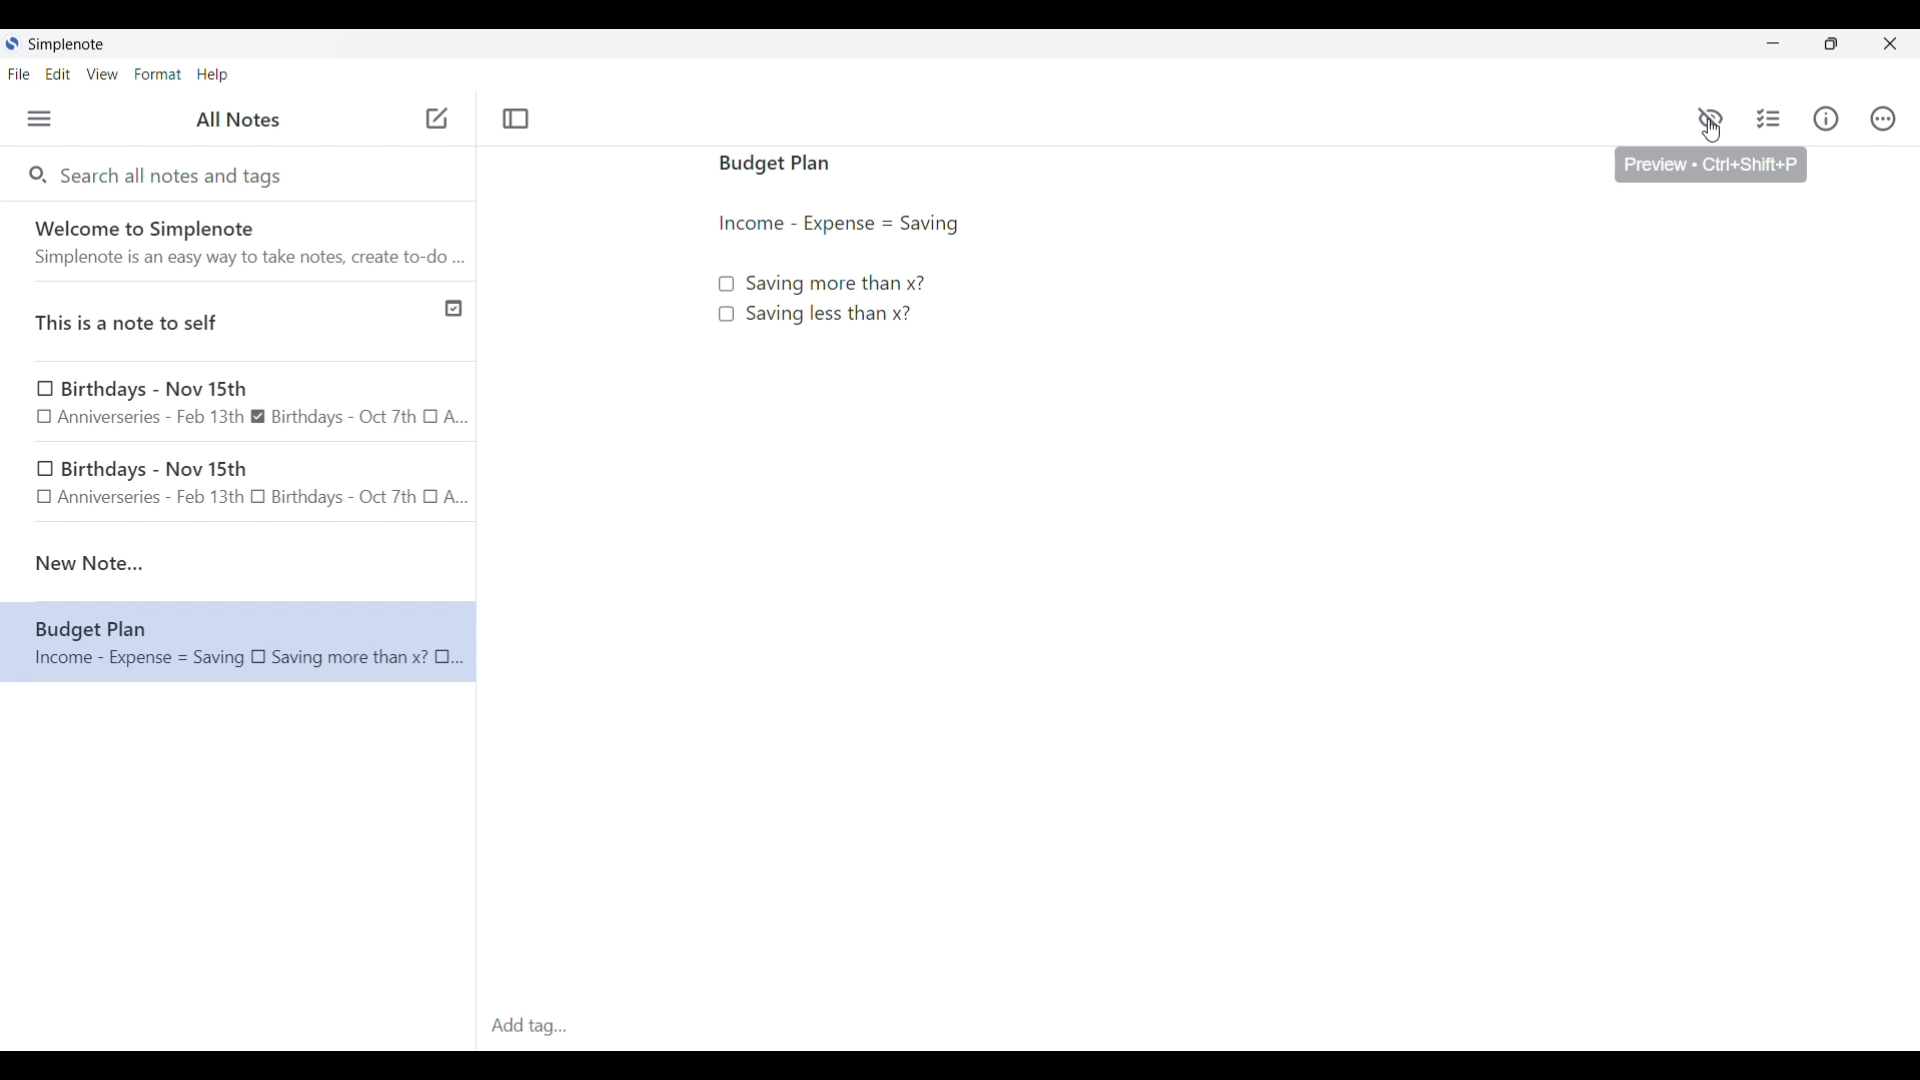 The width and height of the screenshot is (1920, 1080). Describe the element at coordinates (59, 73) in the screenshot. I see `Edit menu` at that location.